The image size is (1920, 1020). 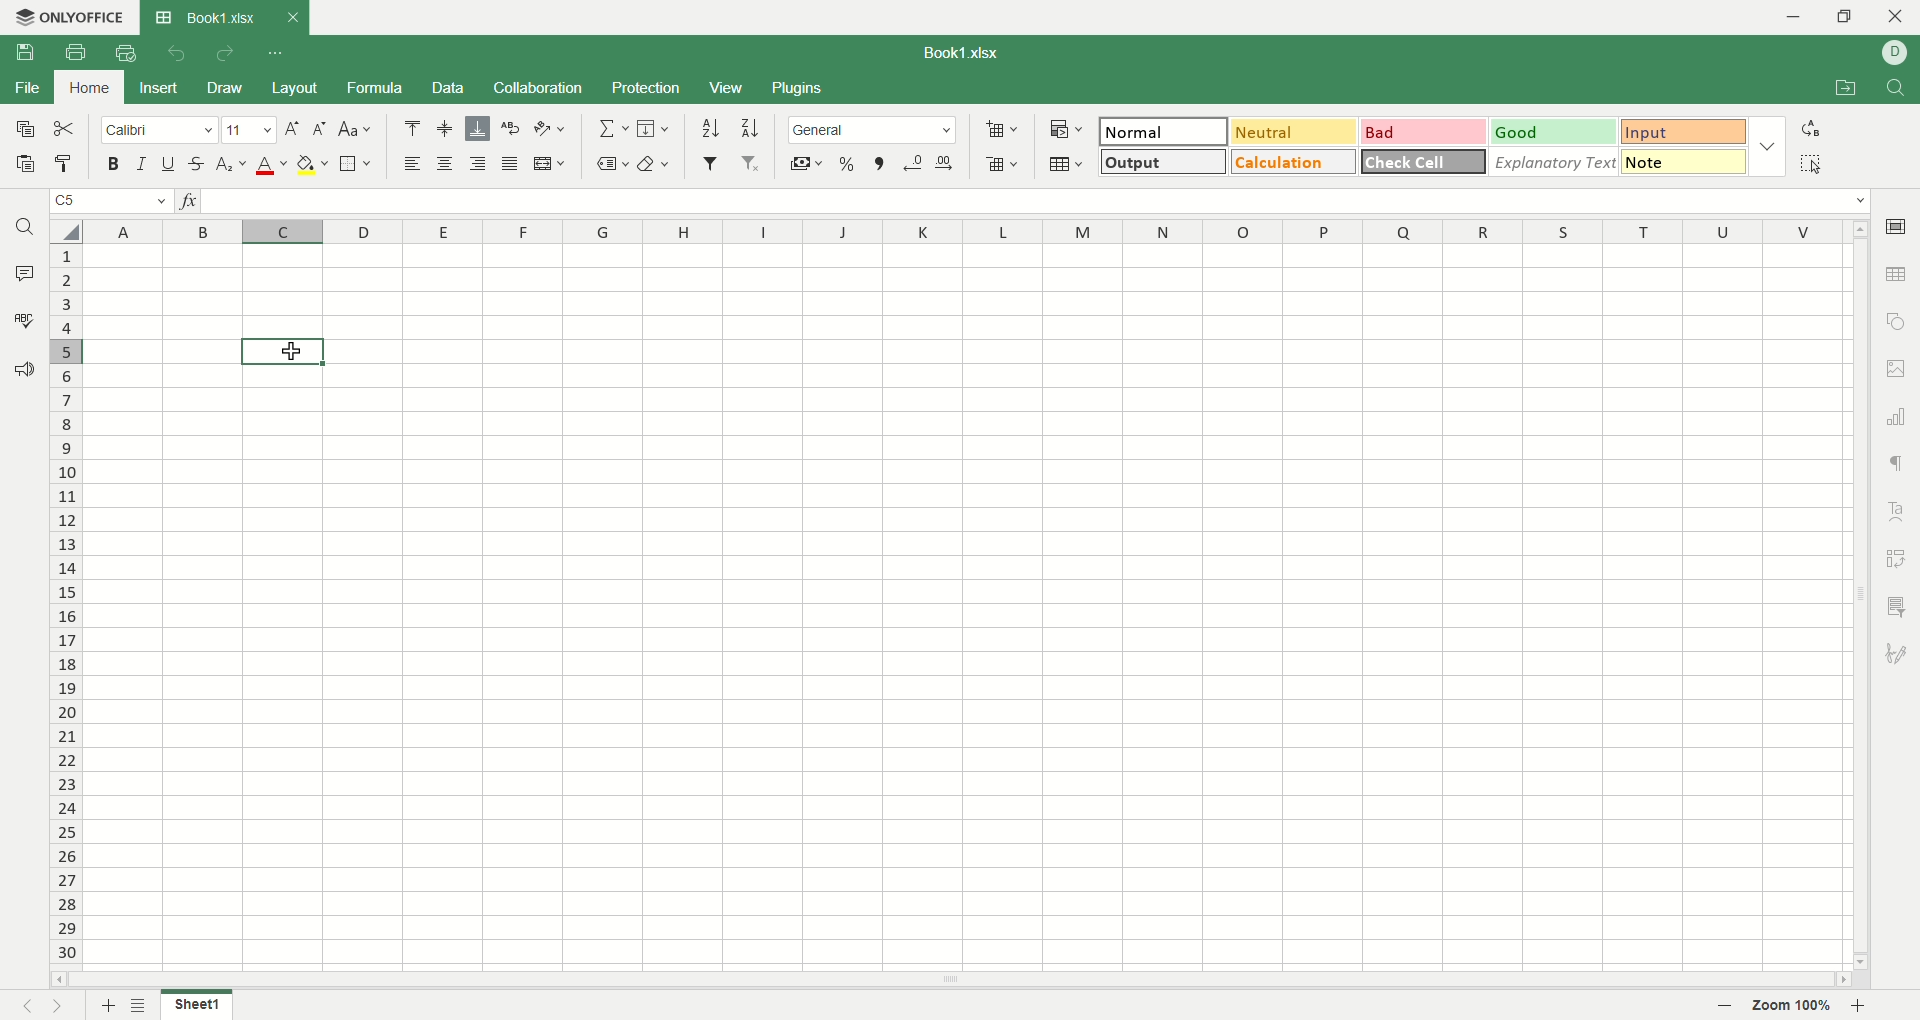 I want to click on vertical scroll bar, so click(x=1855, y=598).